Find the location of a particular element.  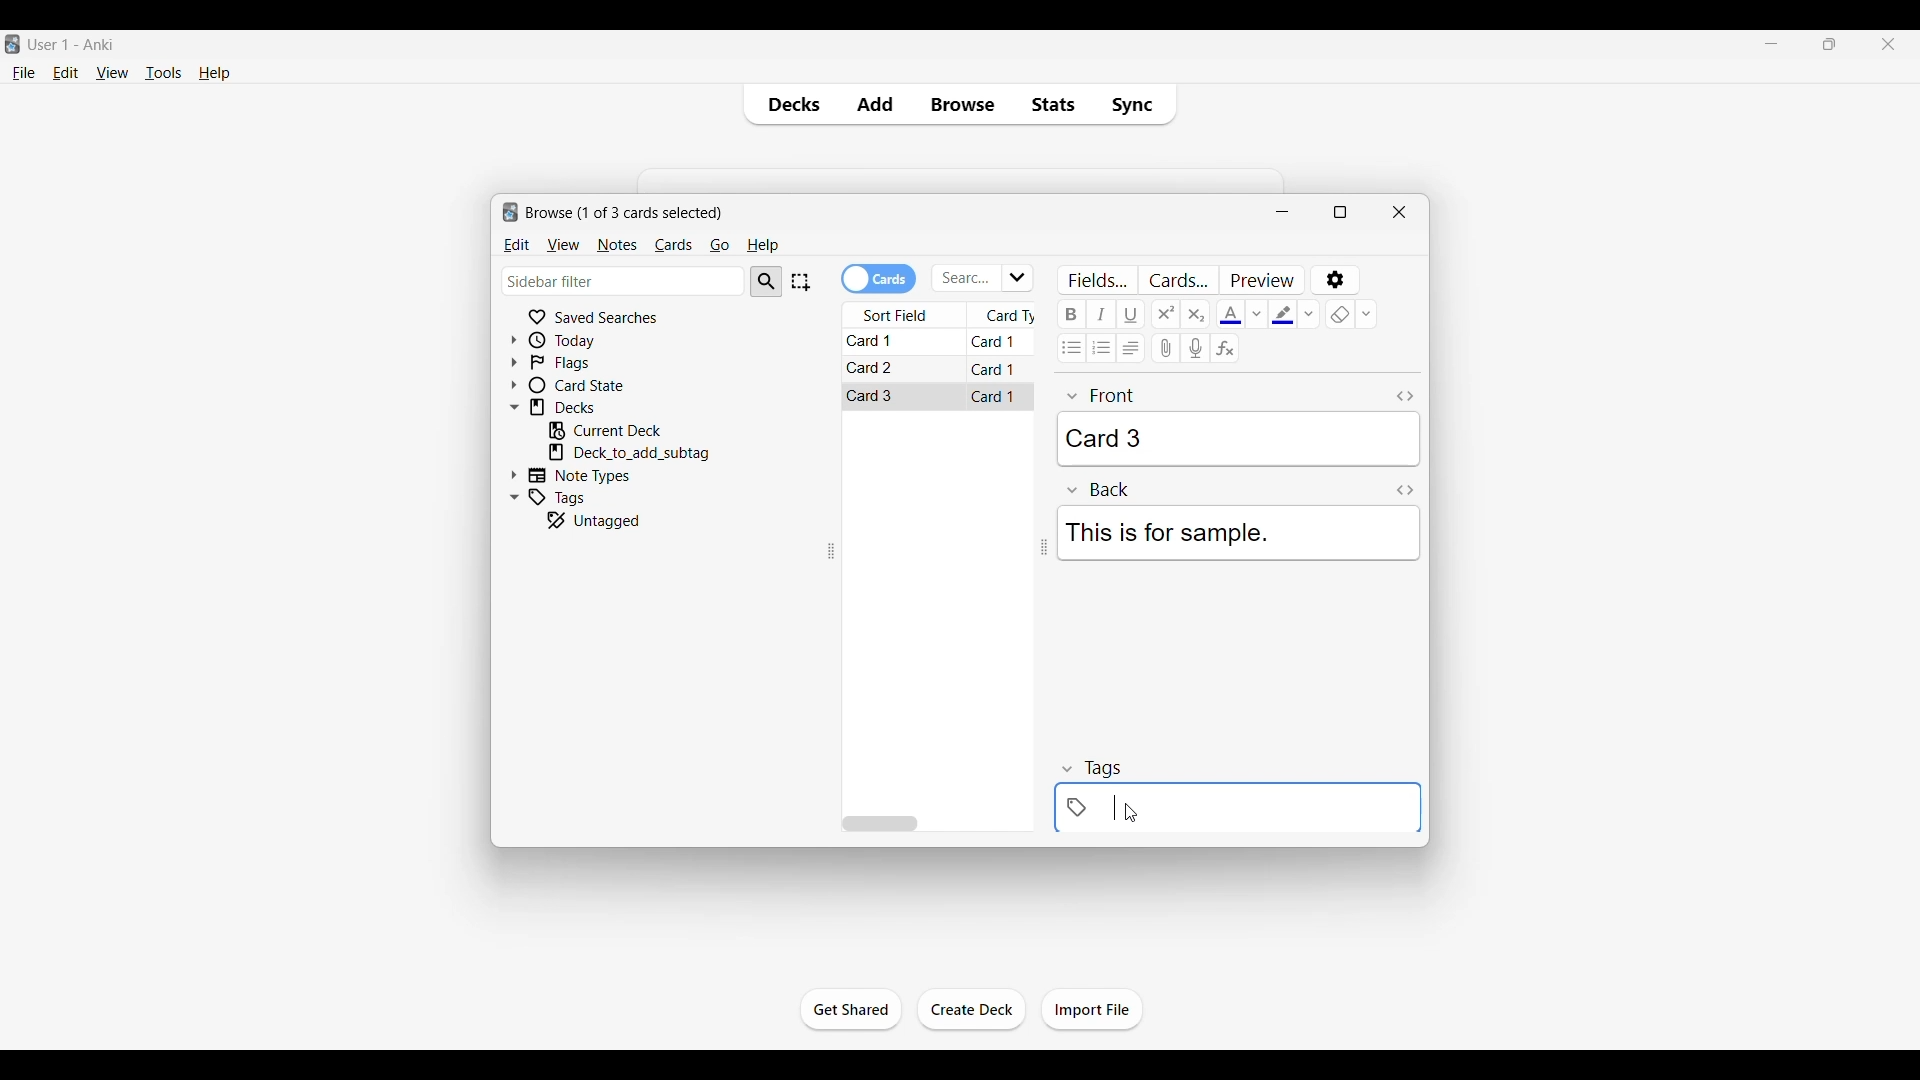

Number of cards to browse and window name is located at coordinates (624, 213).